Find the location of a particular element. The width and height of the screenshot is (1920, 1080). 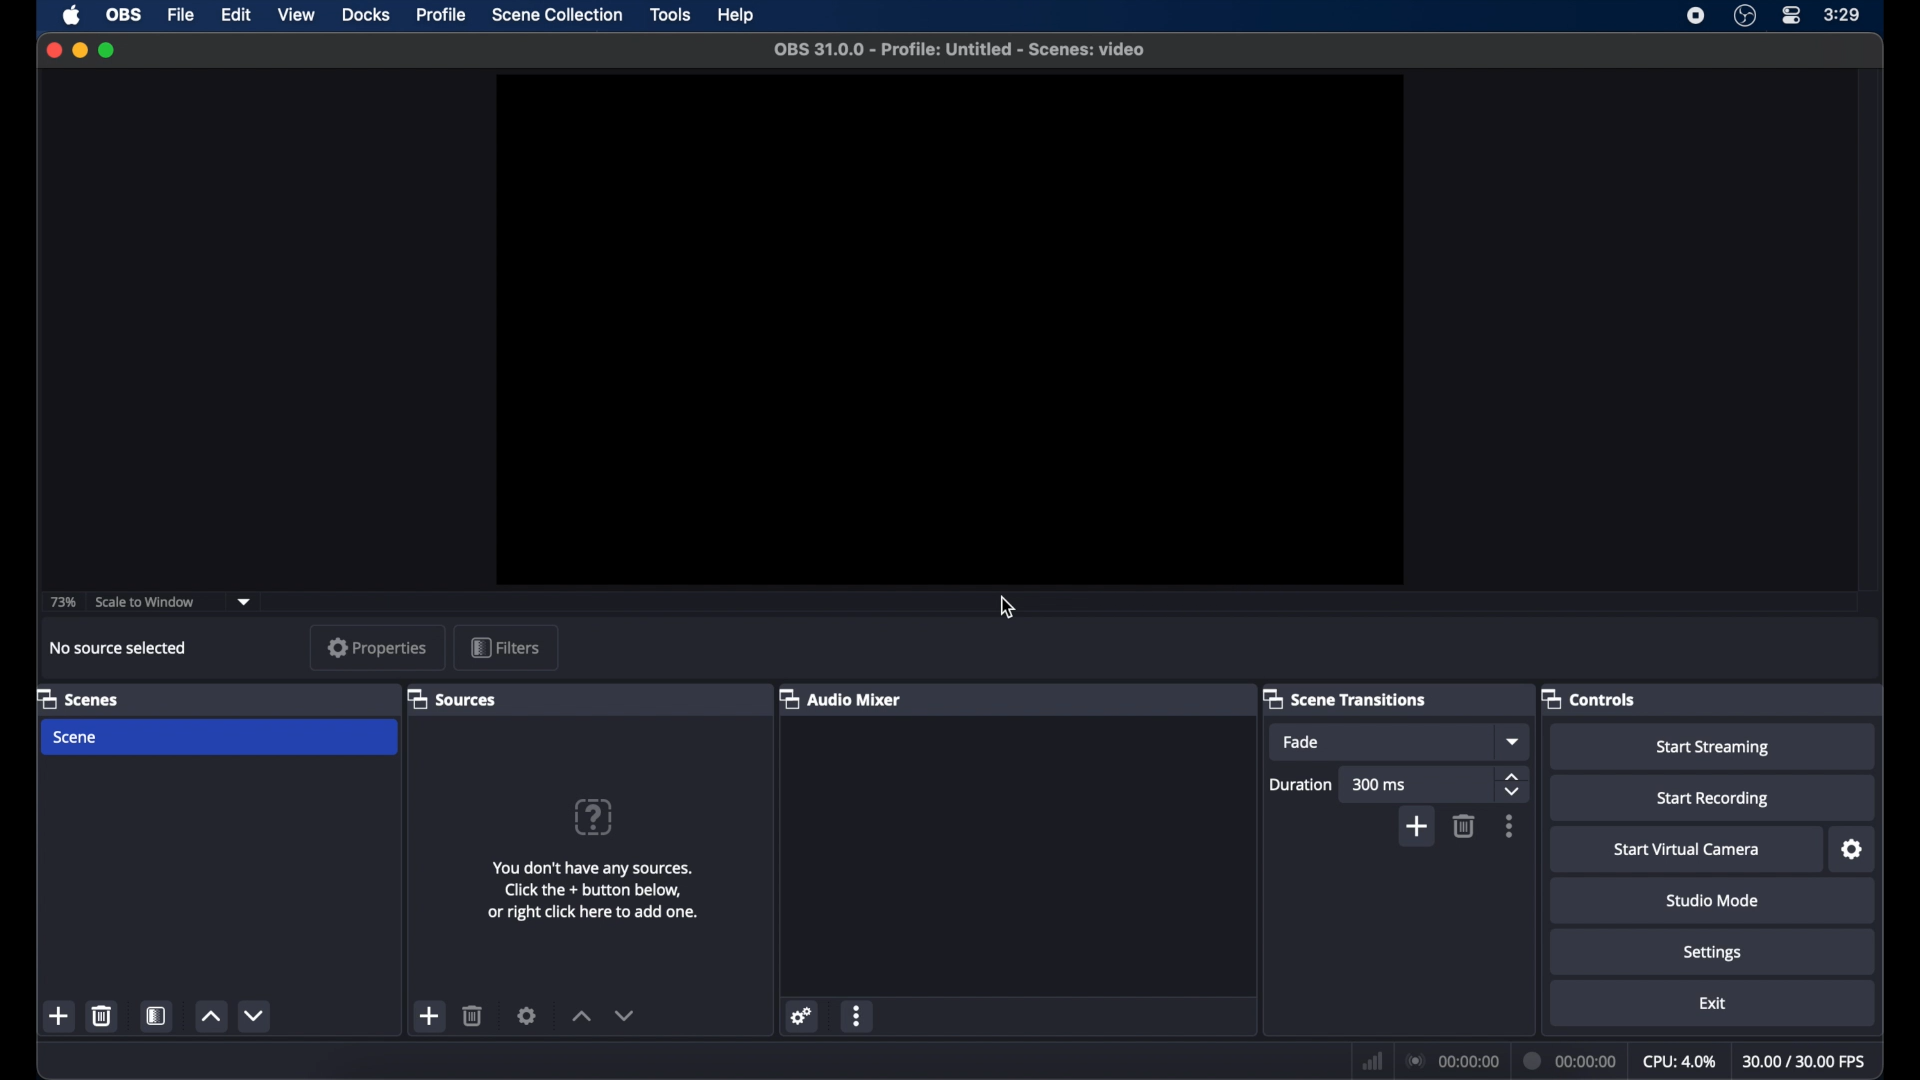

apple icon is located at coordinates (72, 16).